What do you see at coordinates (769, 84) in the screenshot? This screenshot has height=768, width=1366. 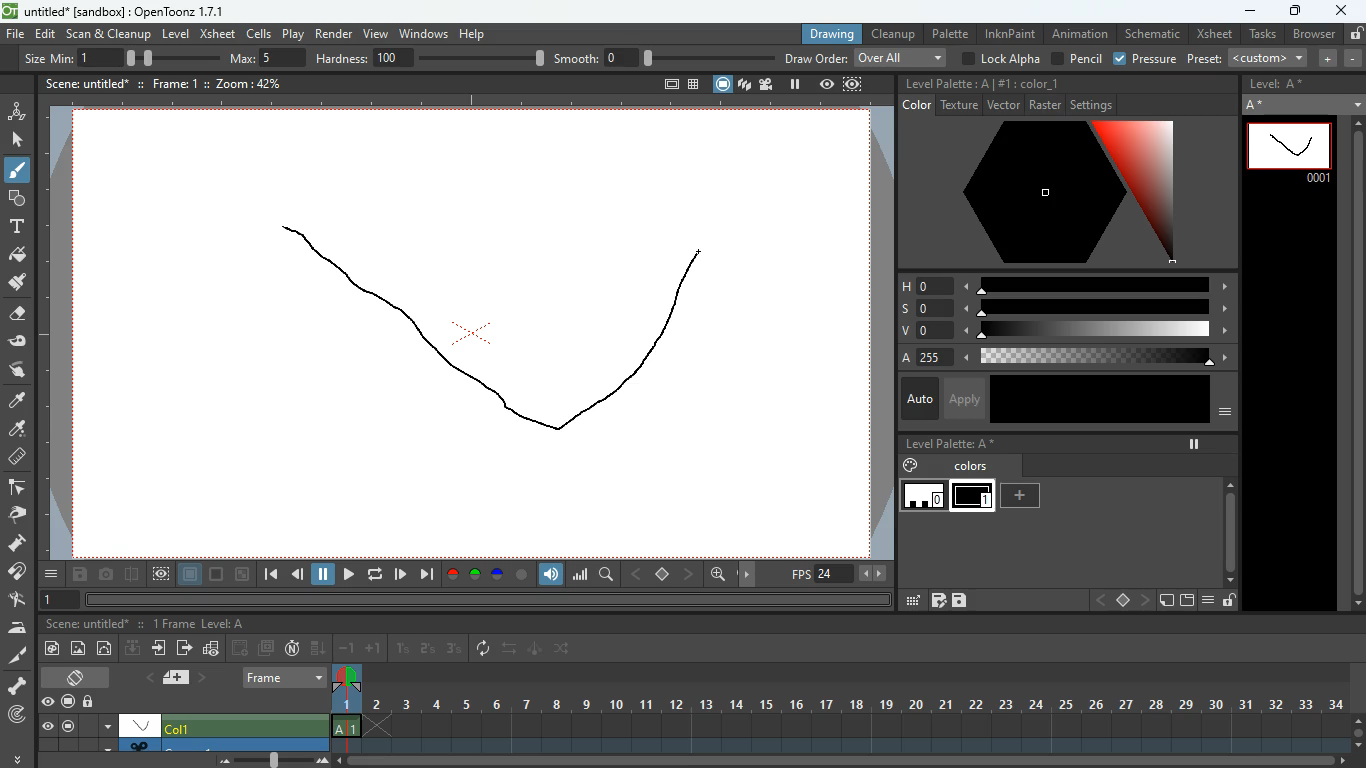 I see `filme` at bounding box center [769, 84].